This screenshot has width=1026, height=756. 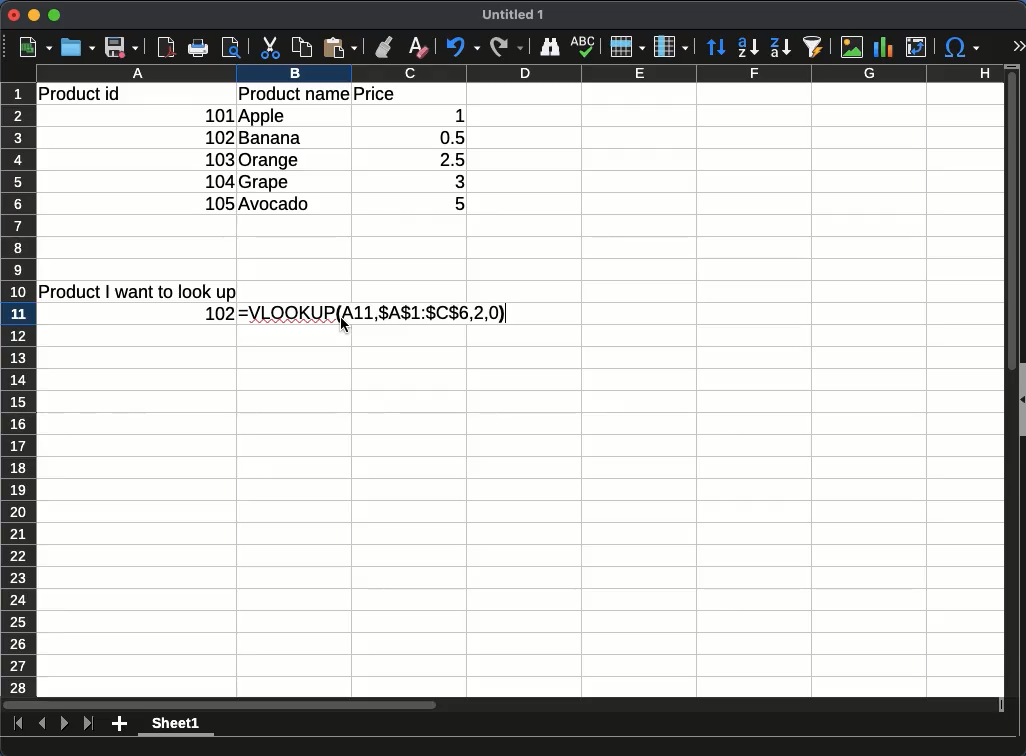 What do you see at coordinates (220, 182) in the screenshot?
I see `104` at bounding box center [220, 182].